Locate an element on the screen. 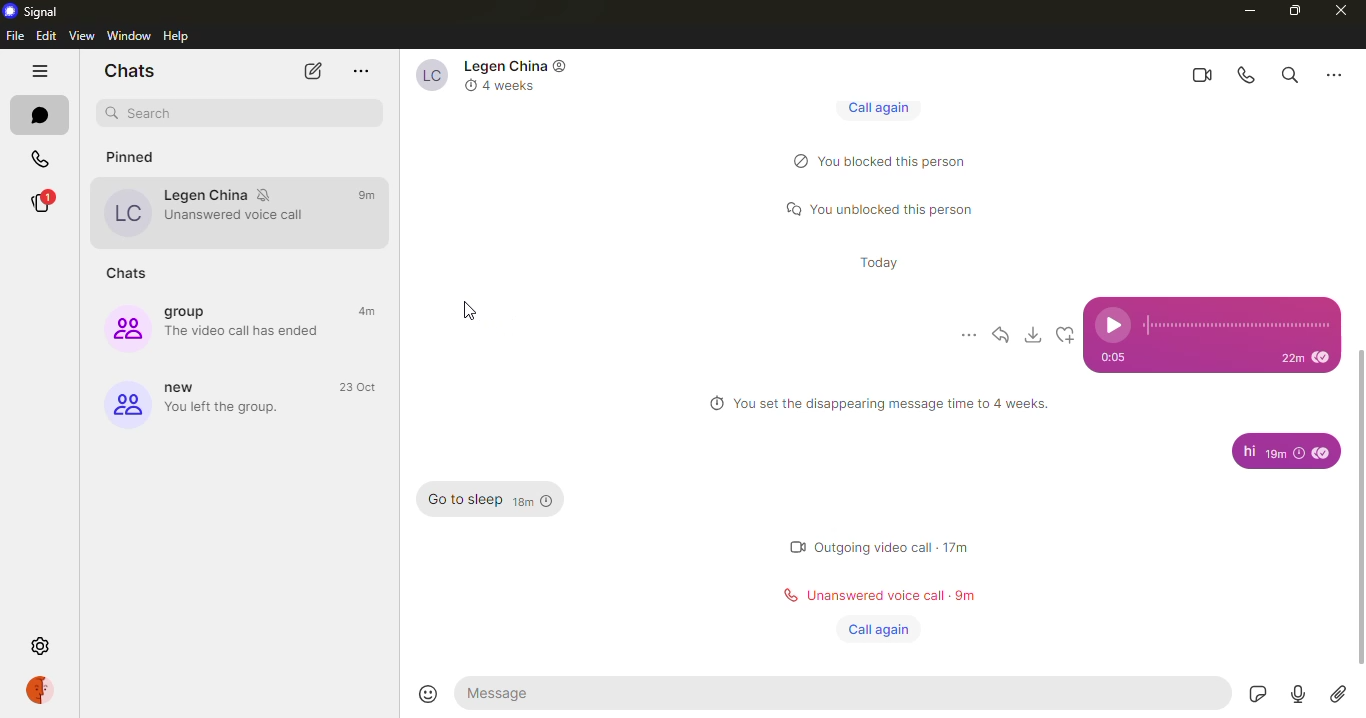 The image size is (1366, 718). chats is located at coordinates (40, 116).